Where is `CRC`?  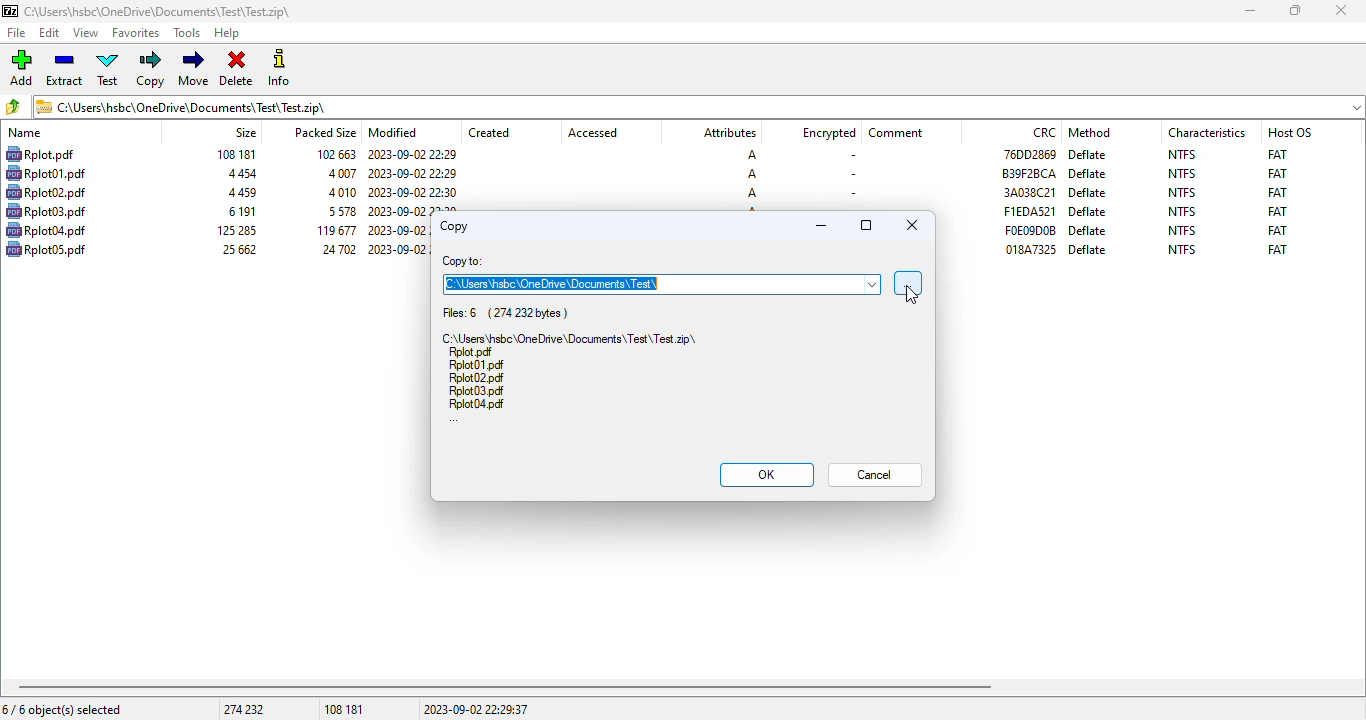 CRC is located at coordinates (1045, 132).